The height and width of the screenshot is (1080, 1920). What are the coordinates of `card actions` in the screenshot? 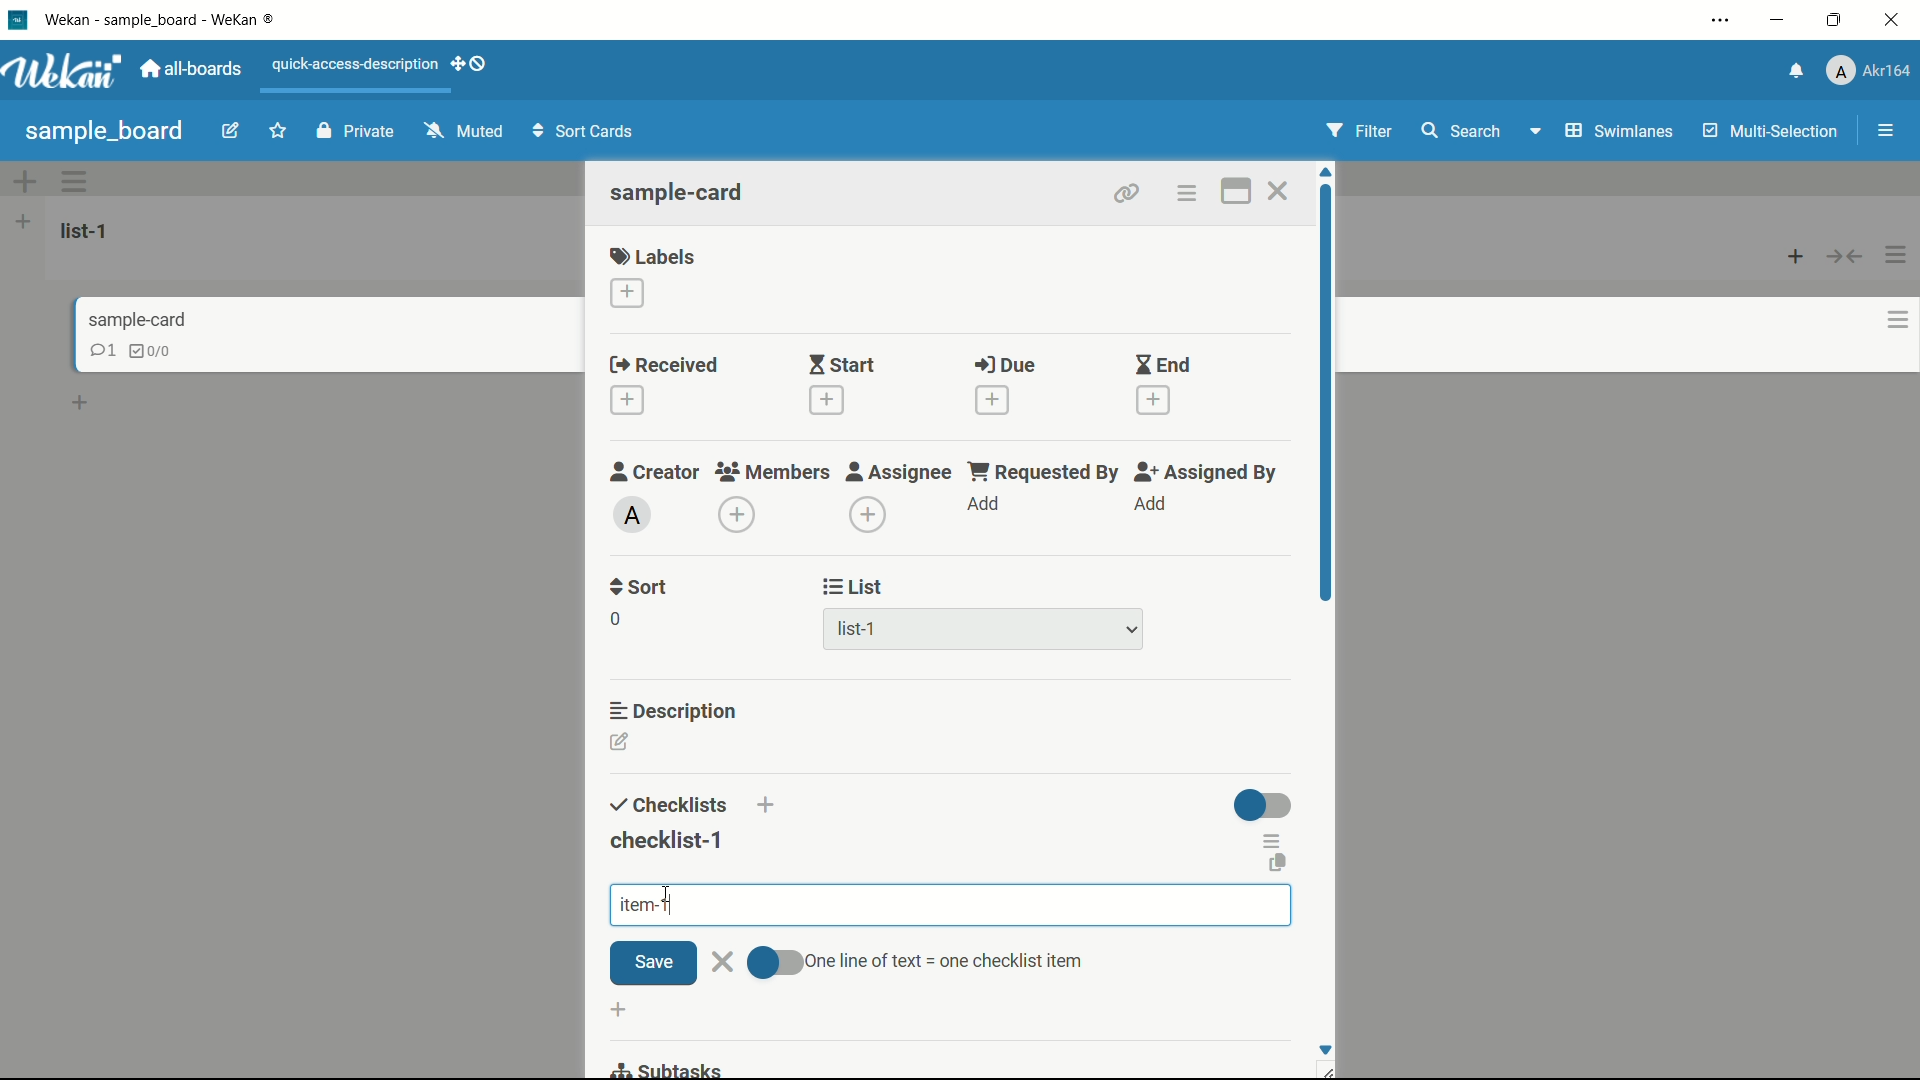 It's located at (1186, 194).